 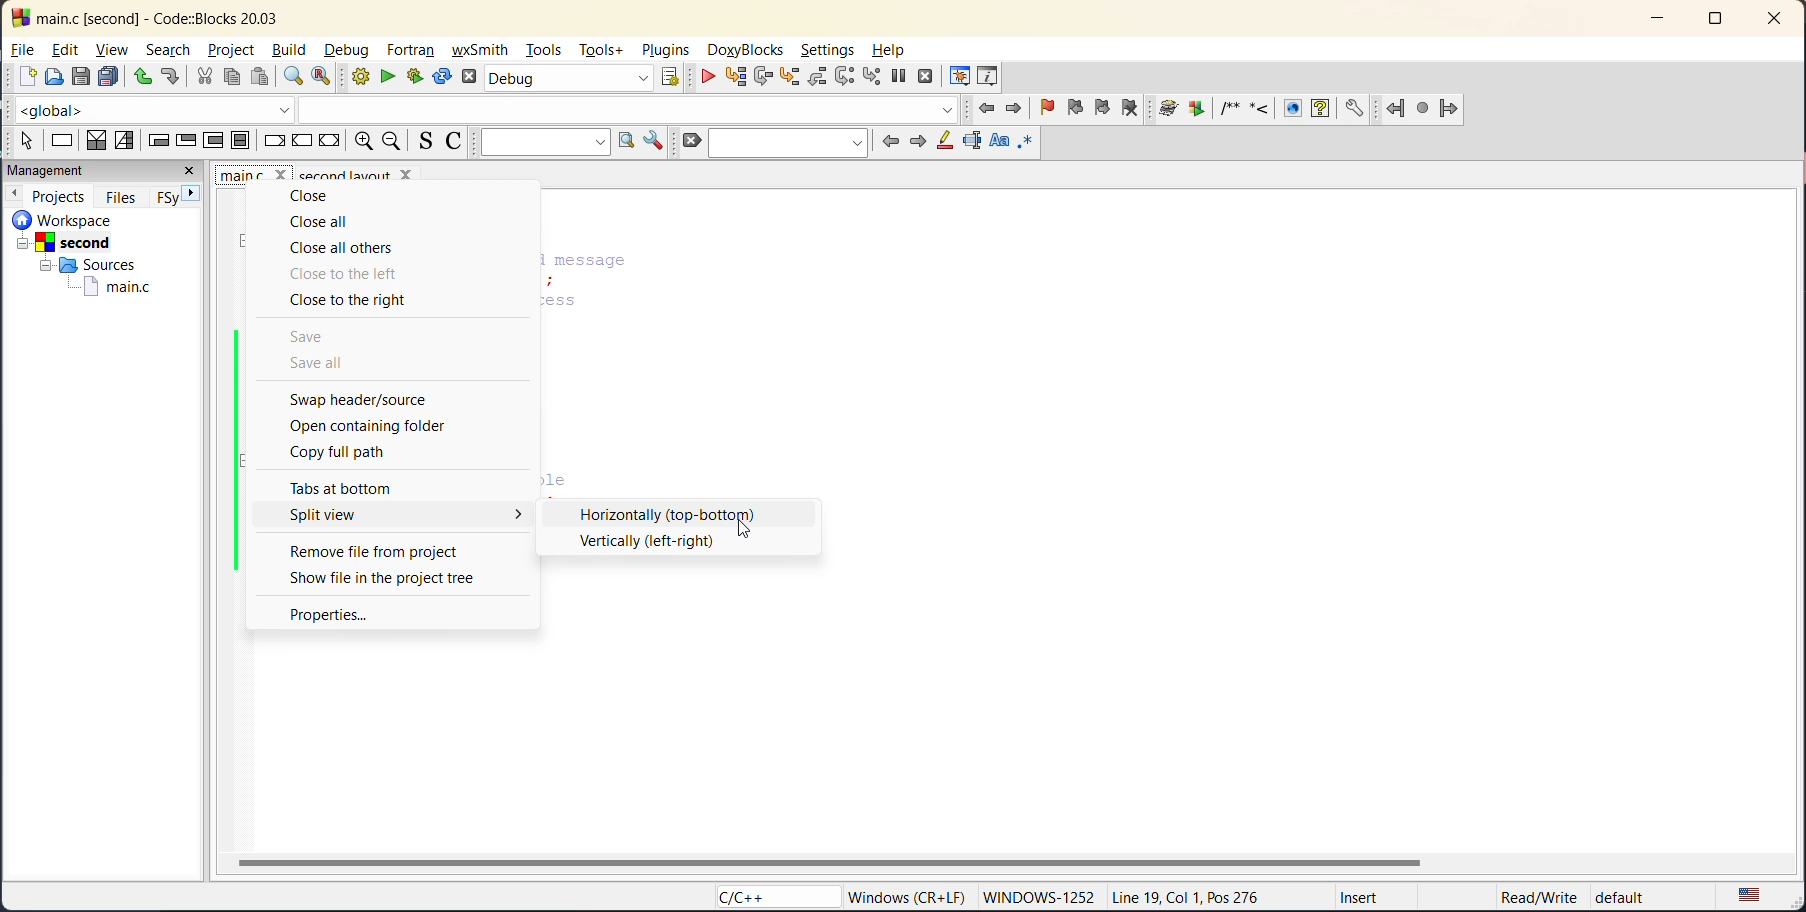 I want to click on show options window, so click(x=655, y=139).